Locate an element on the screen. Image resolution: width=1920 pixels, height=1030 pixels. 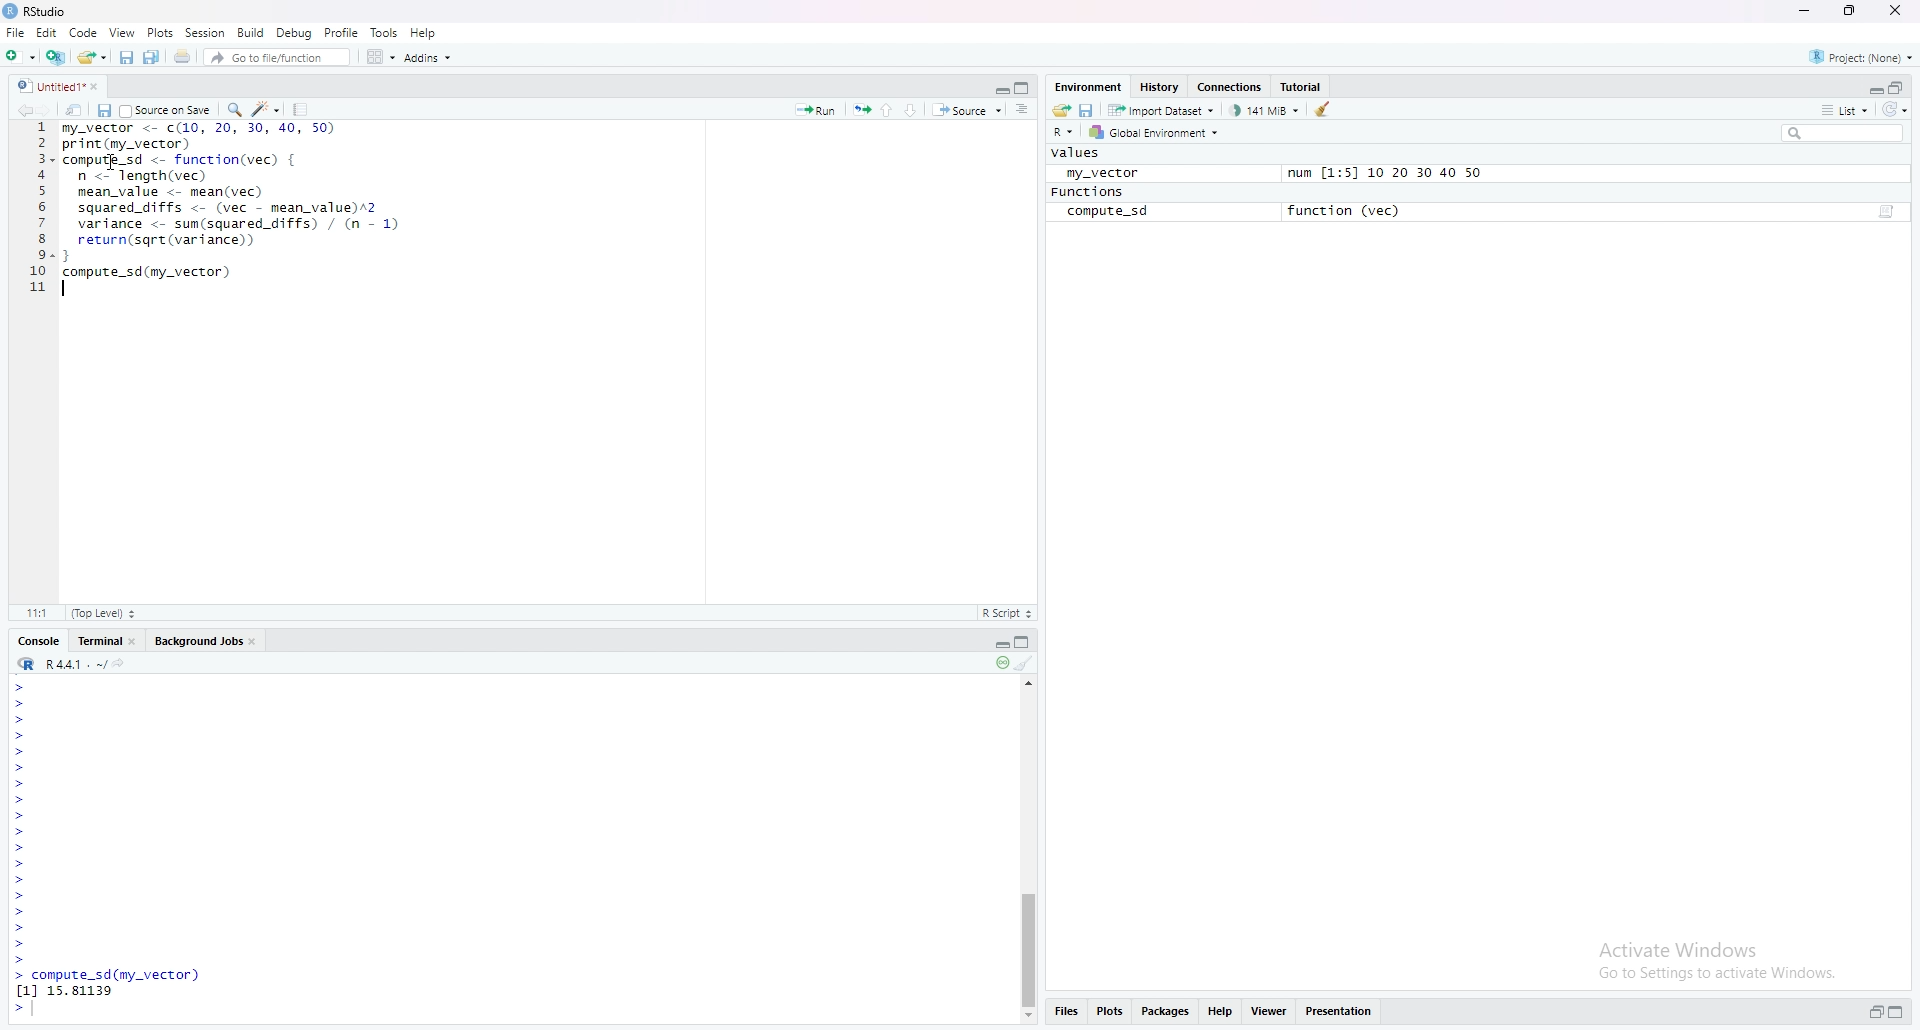
Re-run the previous code region (Ctrl + Alt + P) is located at coordinates (860, 110).